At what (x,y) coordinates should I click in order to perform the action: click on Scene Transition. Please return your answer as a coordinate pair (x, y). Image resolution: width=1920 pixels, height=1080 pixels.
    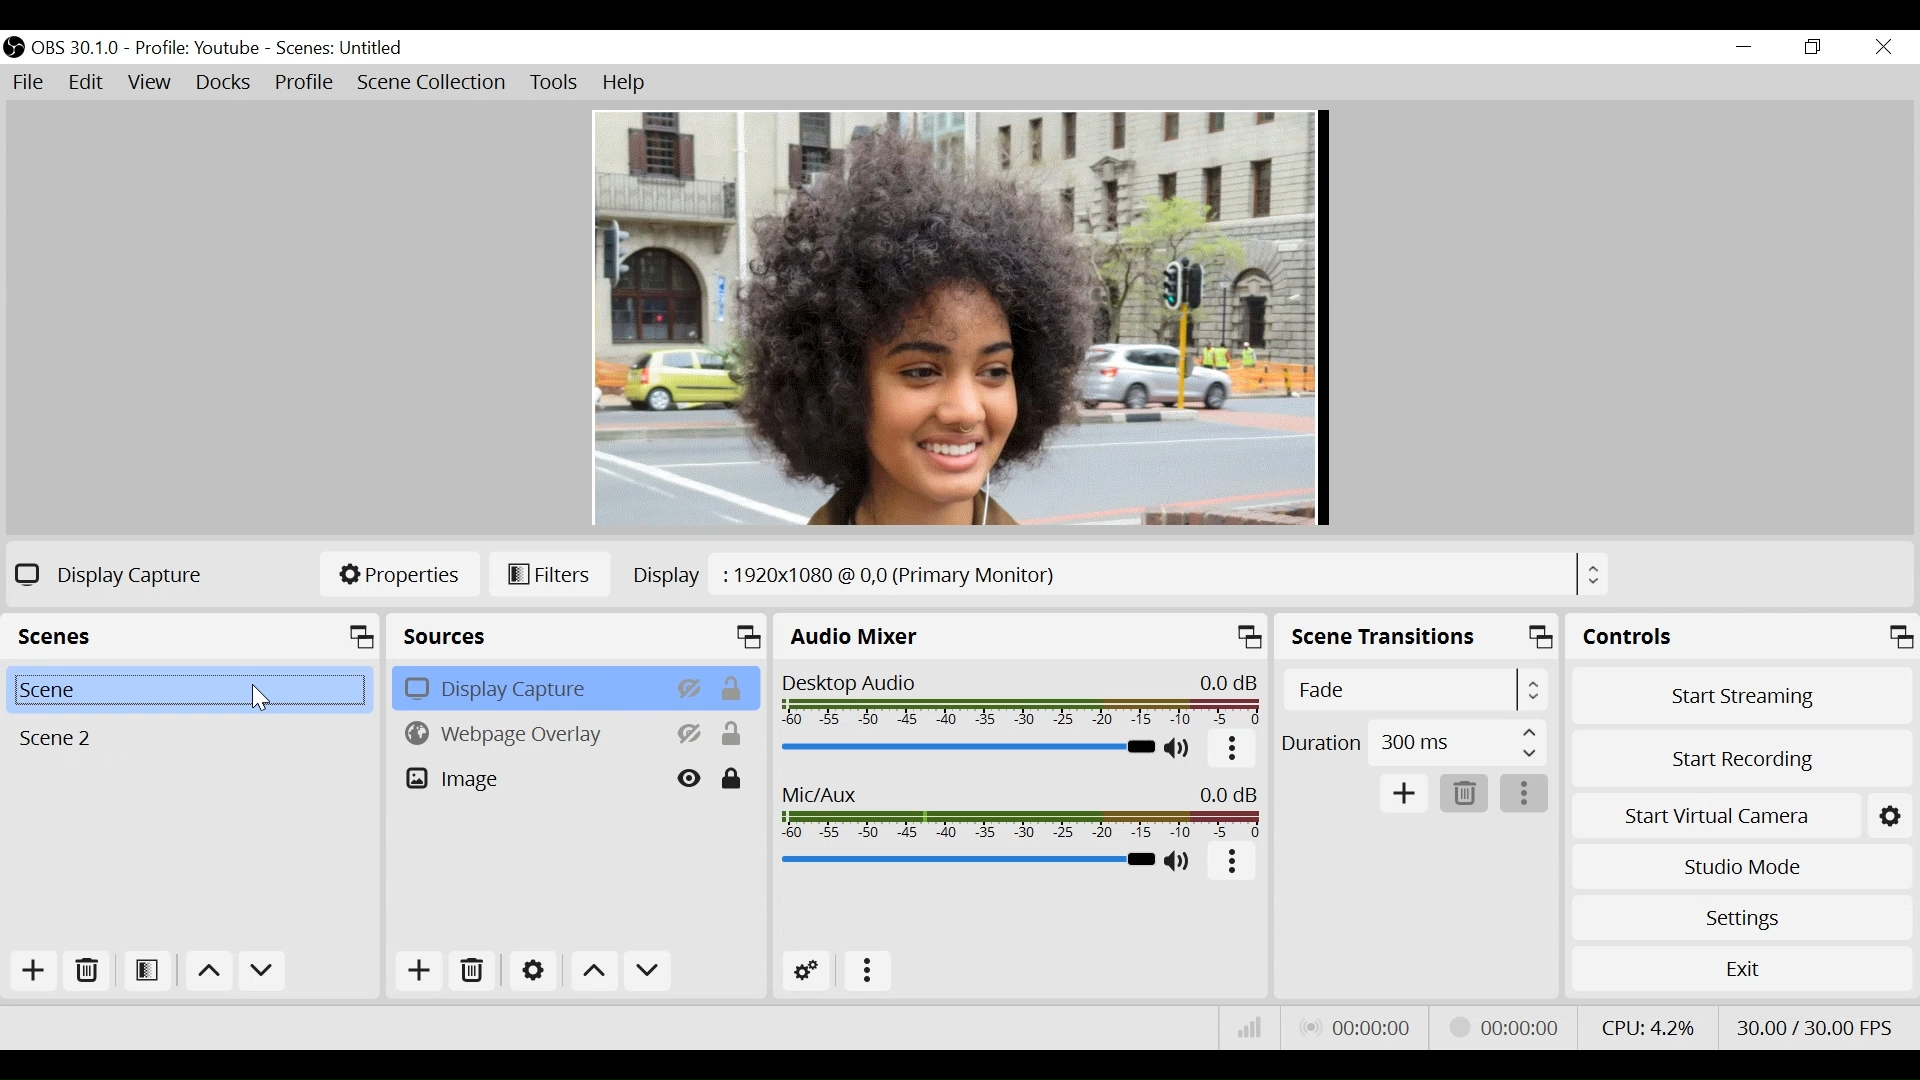
    Looking at the image, I should click on (1417, 637).